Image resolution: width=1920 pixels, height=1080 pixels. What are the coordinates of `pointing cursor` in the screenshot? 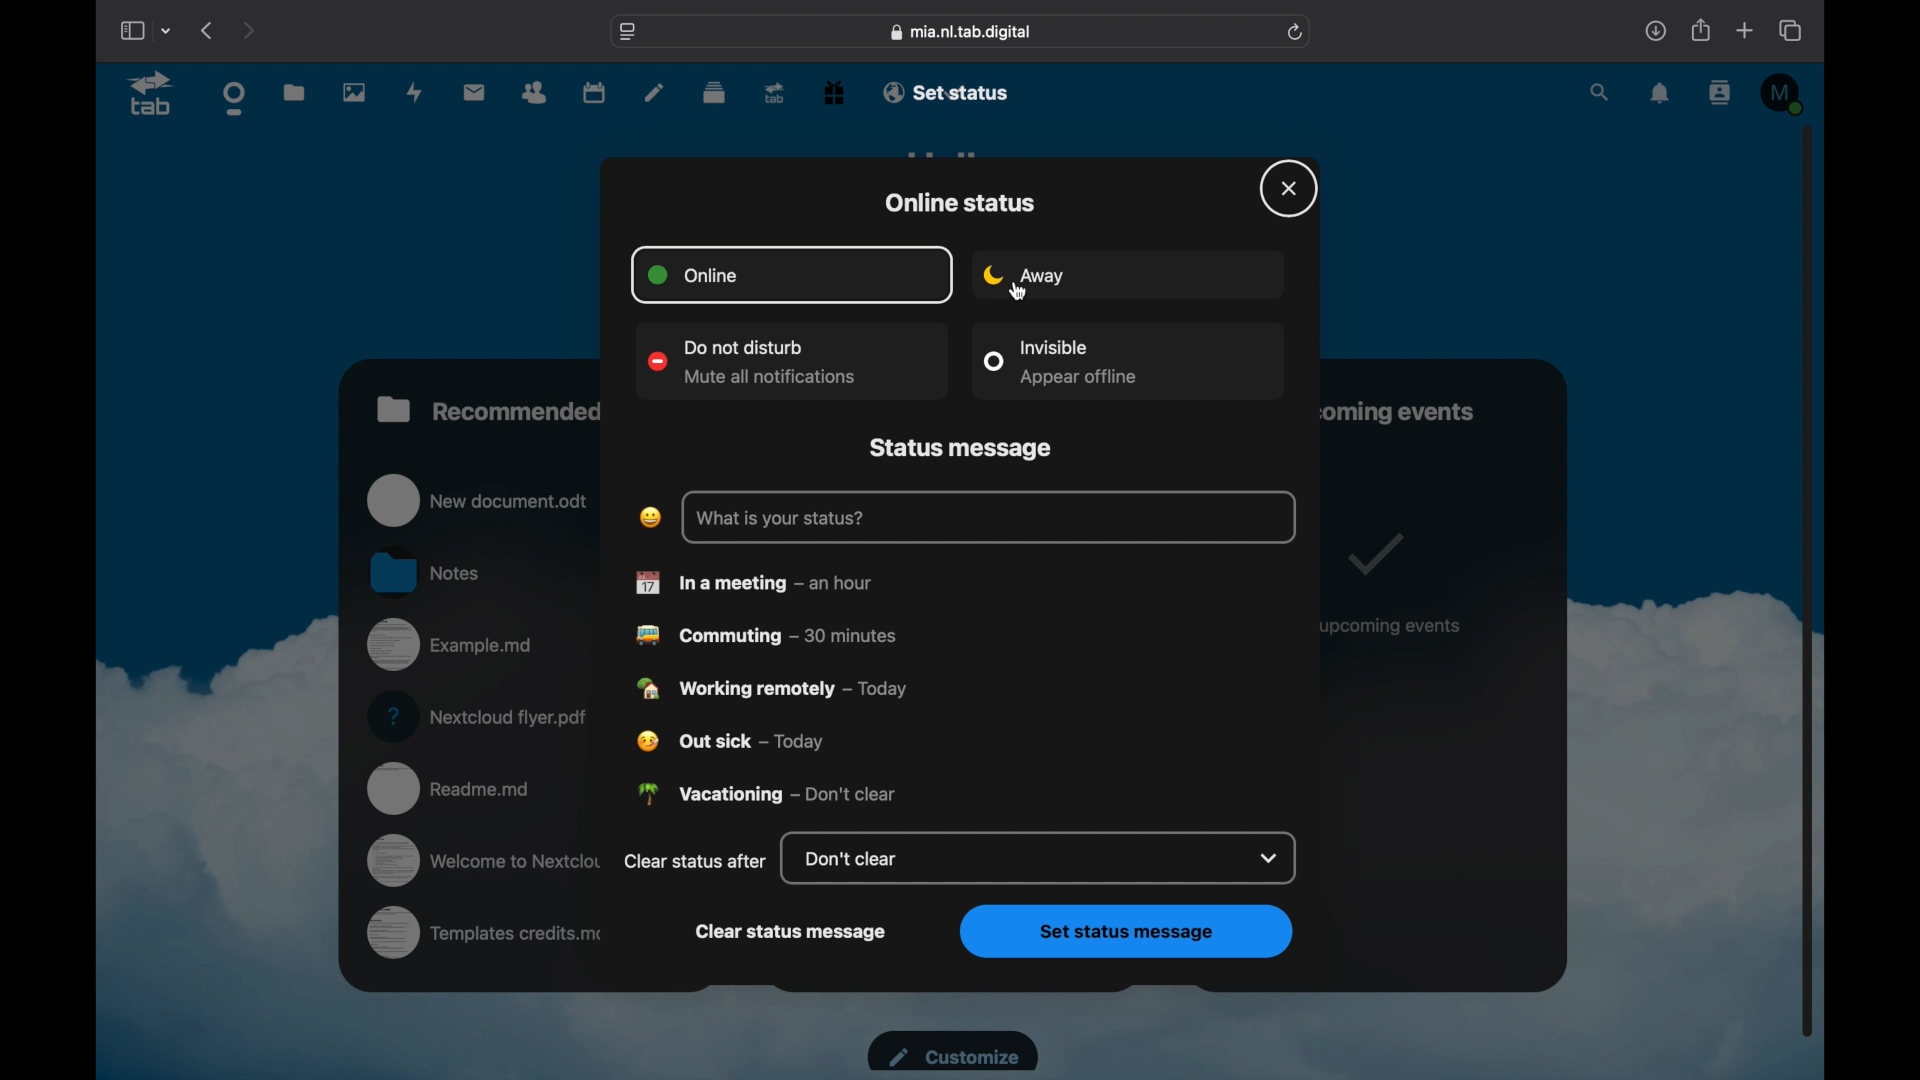 It's located at (1024, 292).